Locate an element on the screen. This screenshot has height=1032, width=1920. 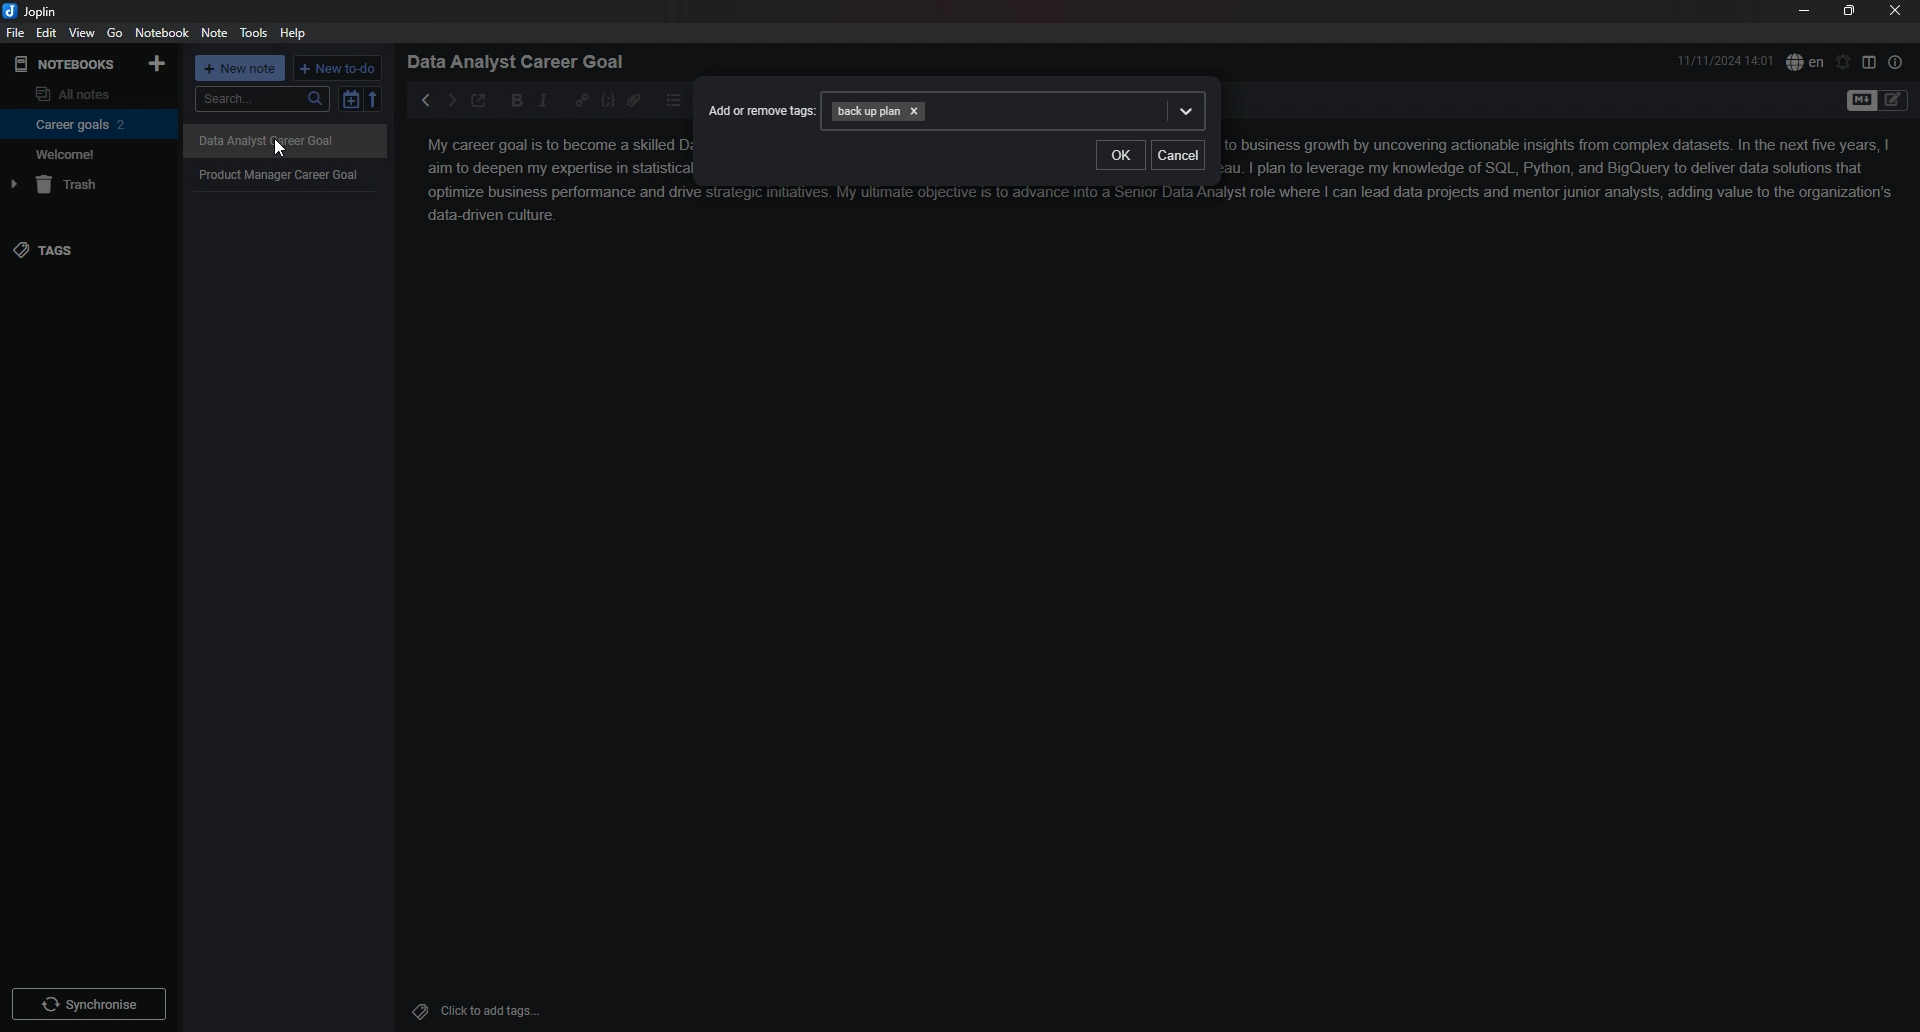
add or remove tags is located at coordinates (762, 109).